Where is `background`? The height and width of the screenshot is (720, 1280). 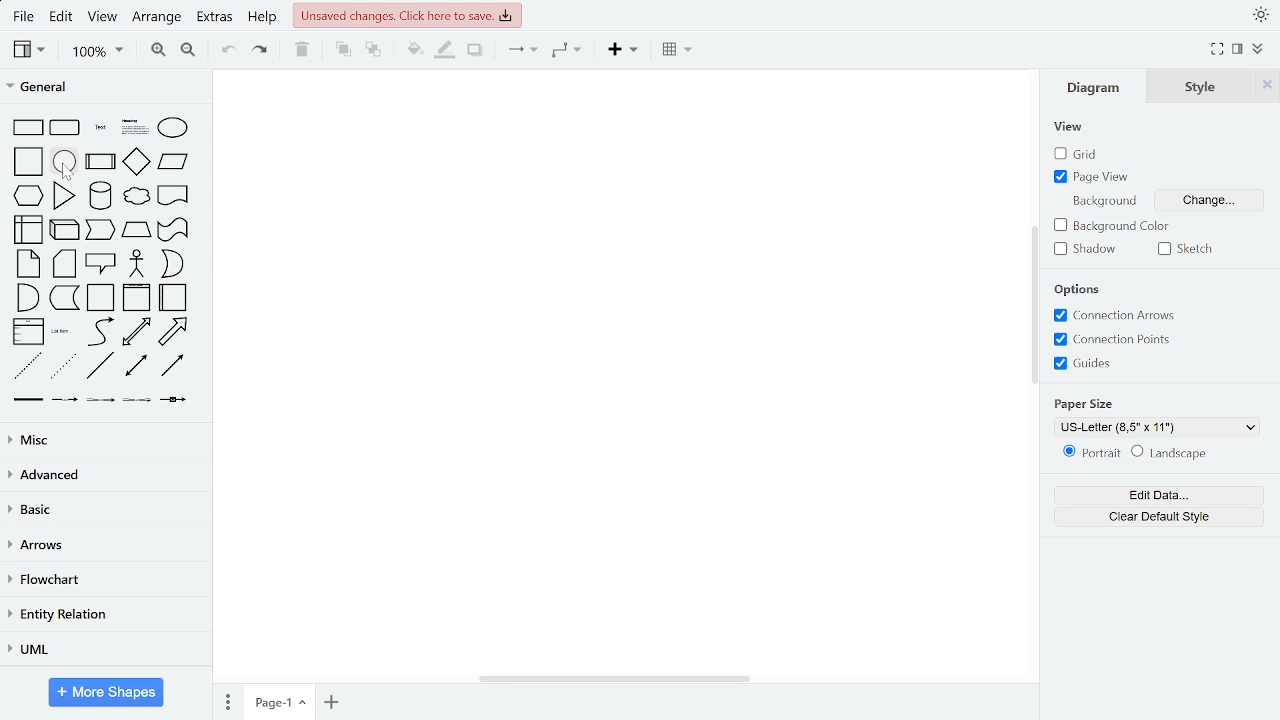 background is located at coordinates (1107, 202).